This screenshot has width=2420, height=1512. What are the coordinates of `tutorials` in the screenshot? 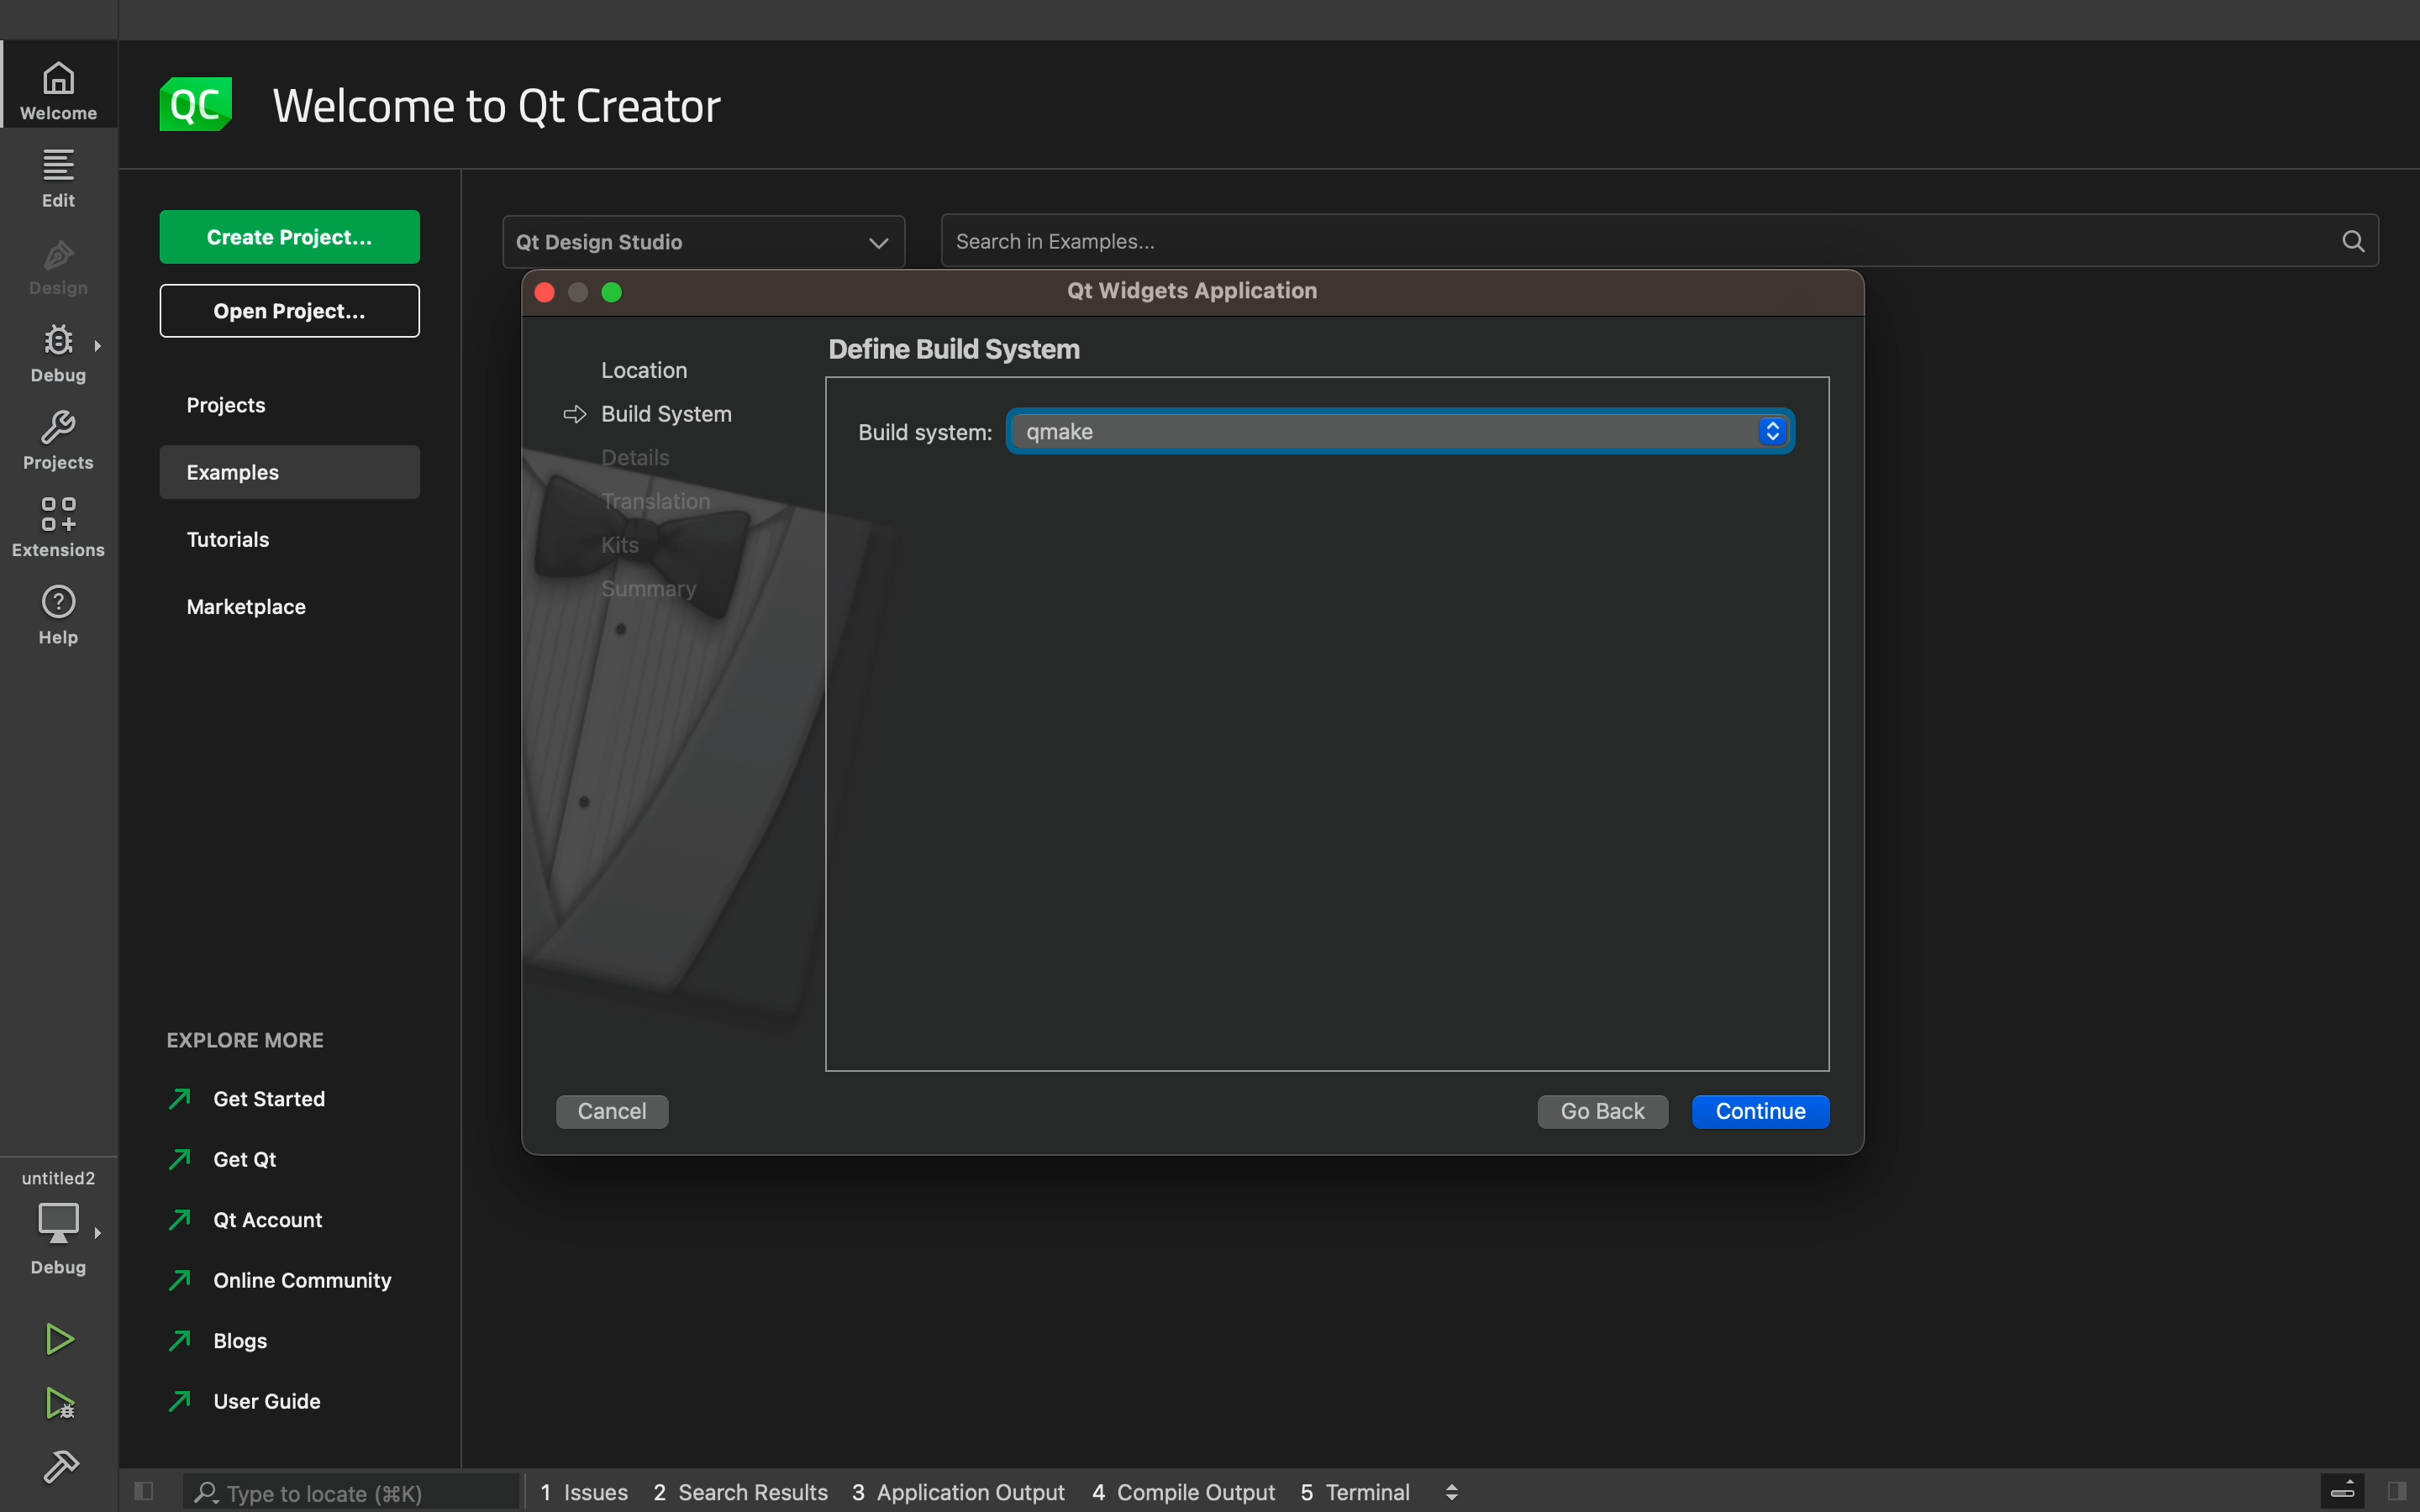 It's located at (270, 543).